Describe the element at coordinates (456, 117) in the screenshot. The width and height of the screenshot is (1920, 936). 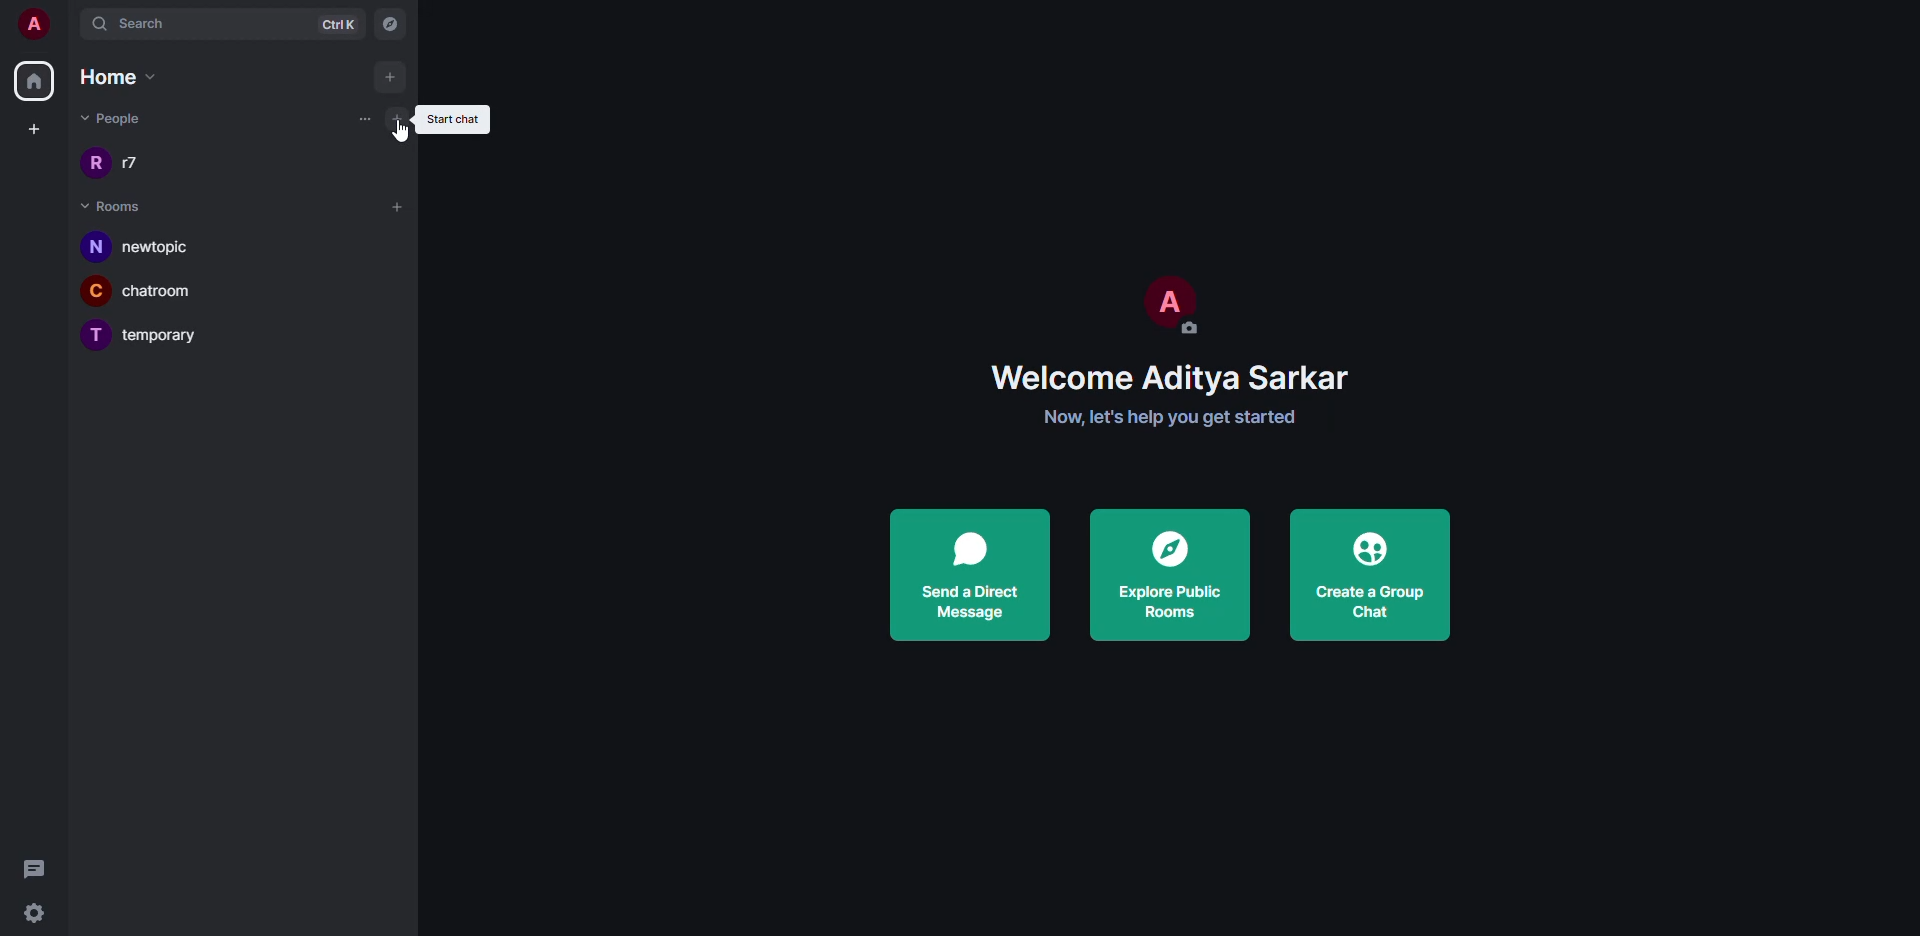
I see `start chat` at that location.